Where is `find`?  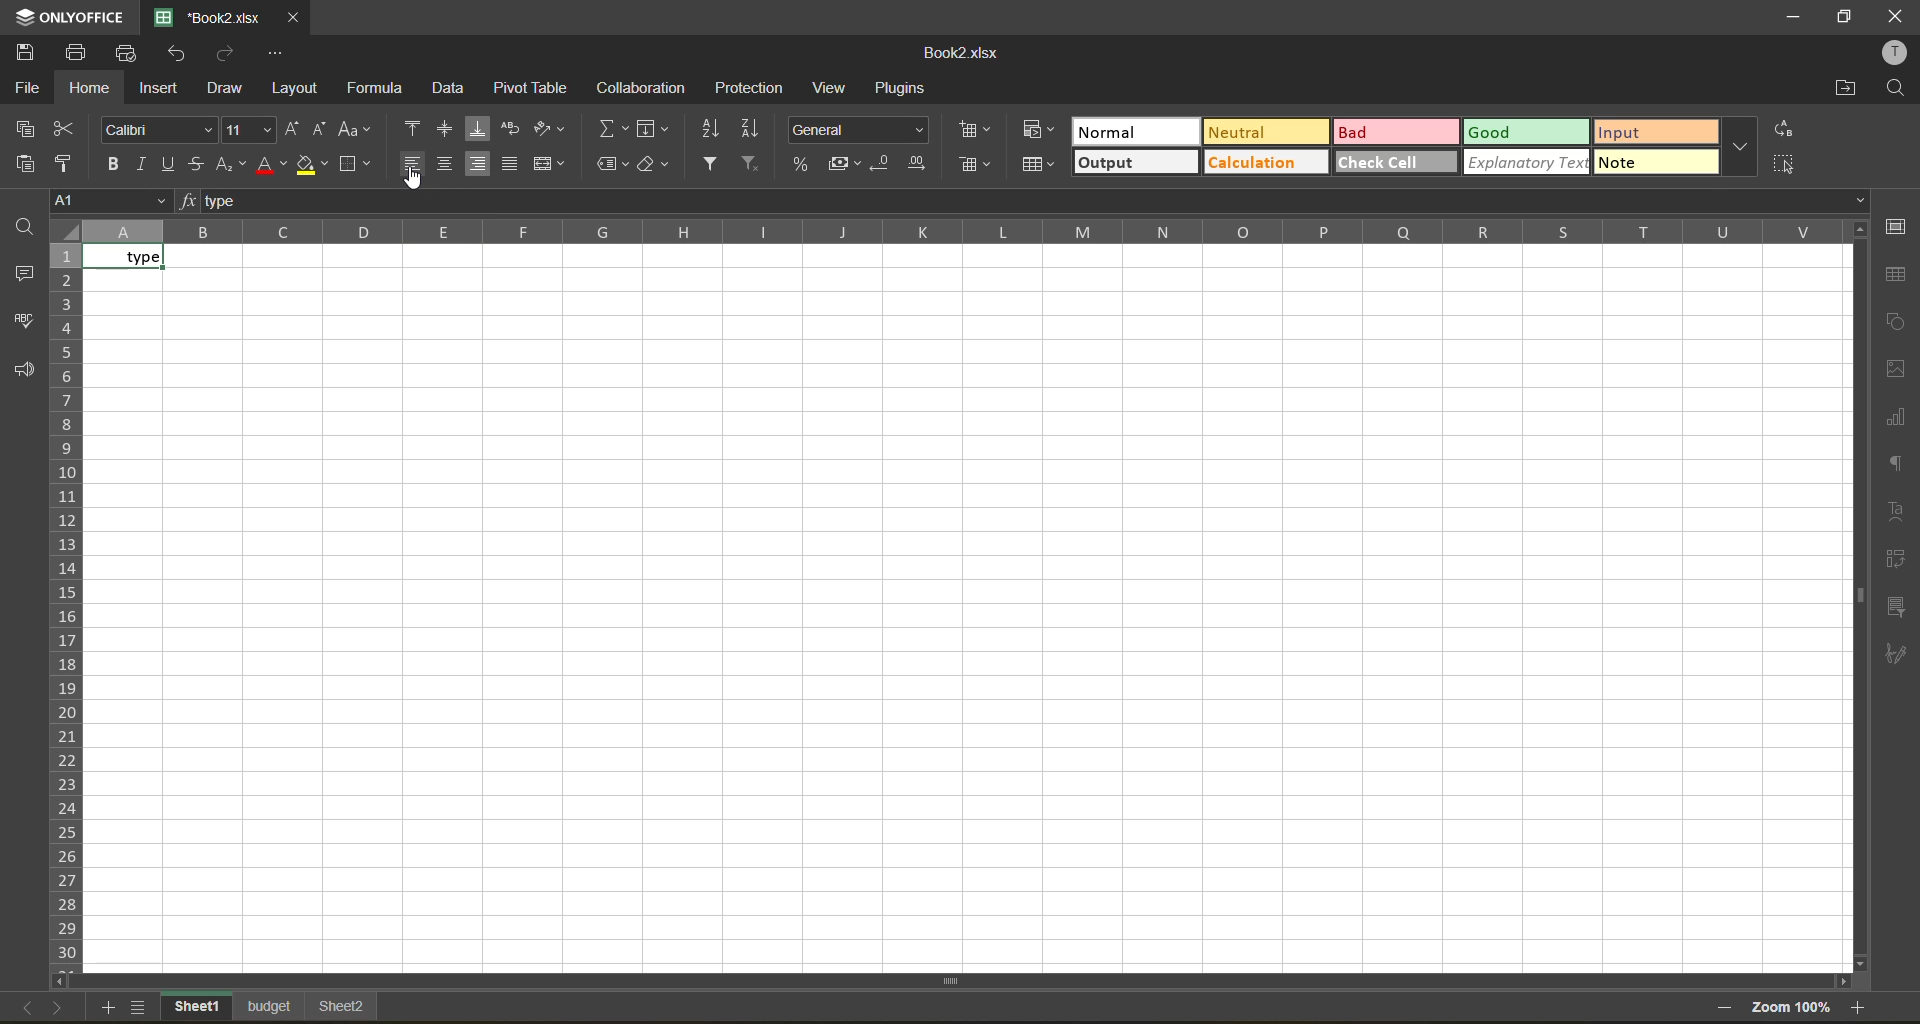 find is located at coordinates (27, 230).